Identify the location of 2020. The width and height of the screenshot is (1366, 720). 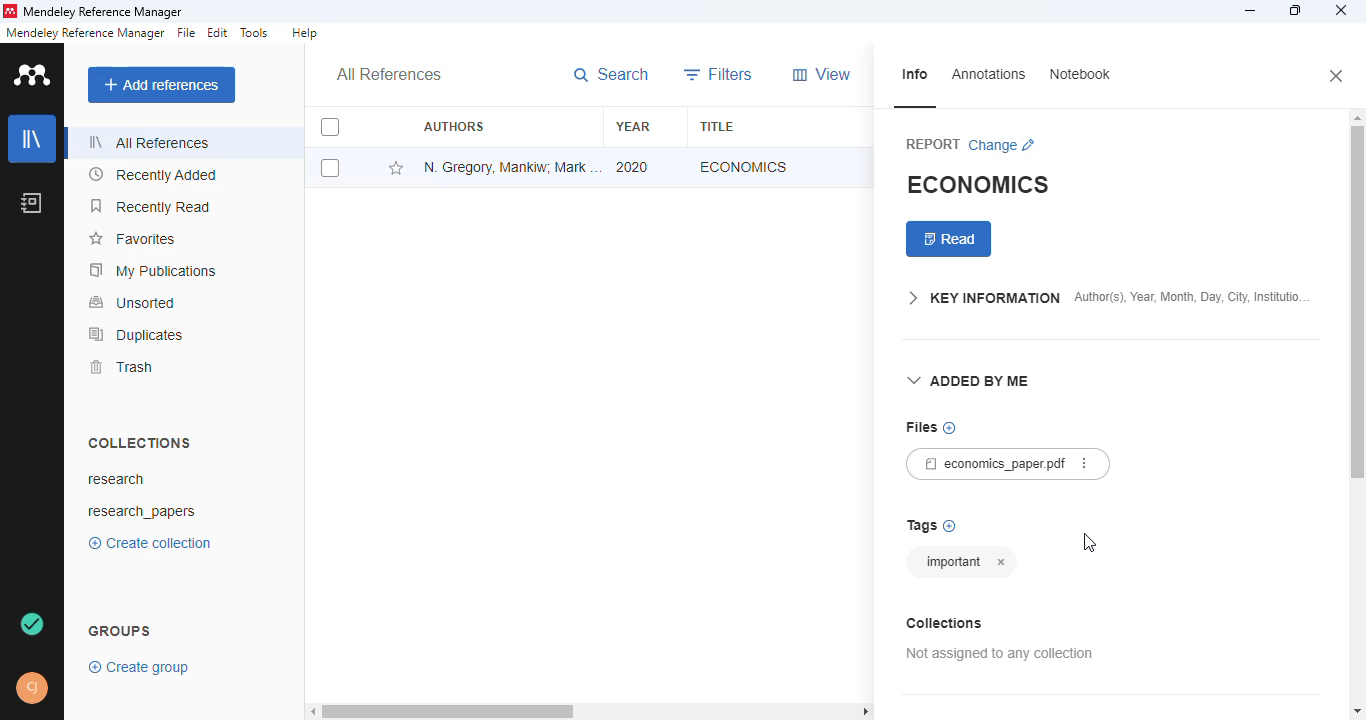
(633, 166).